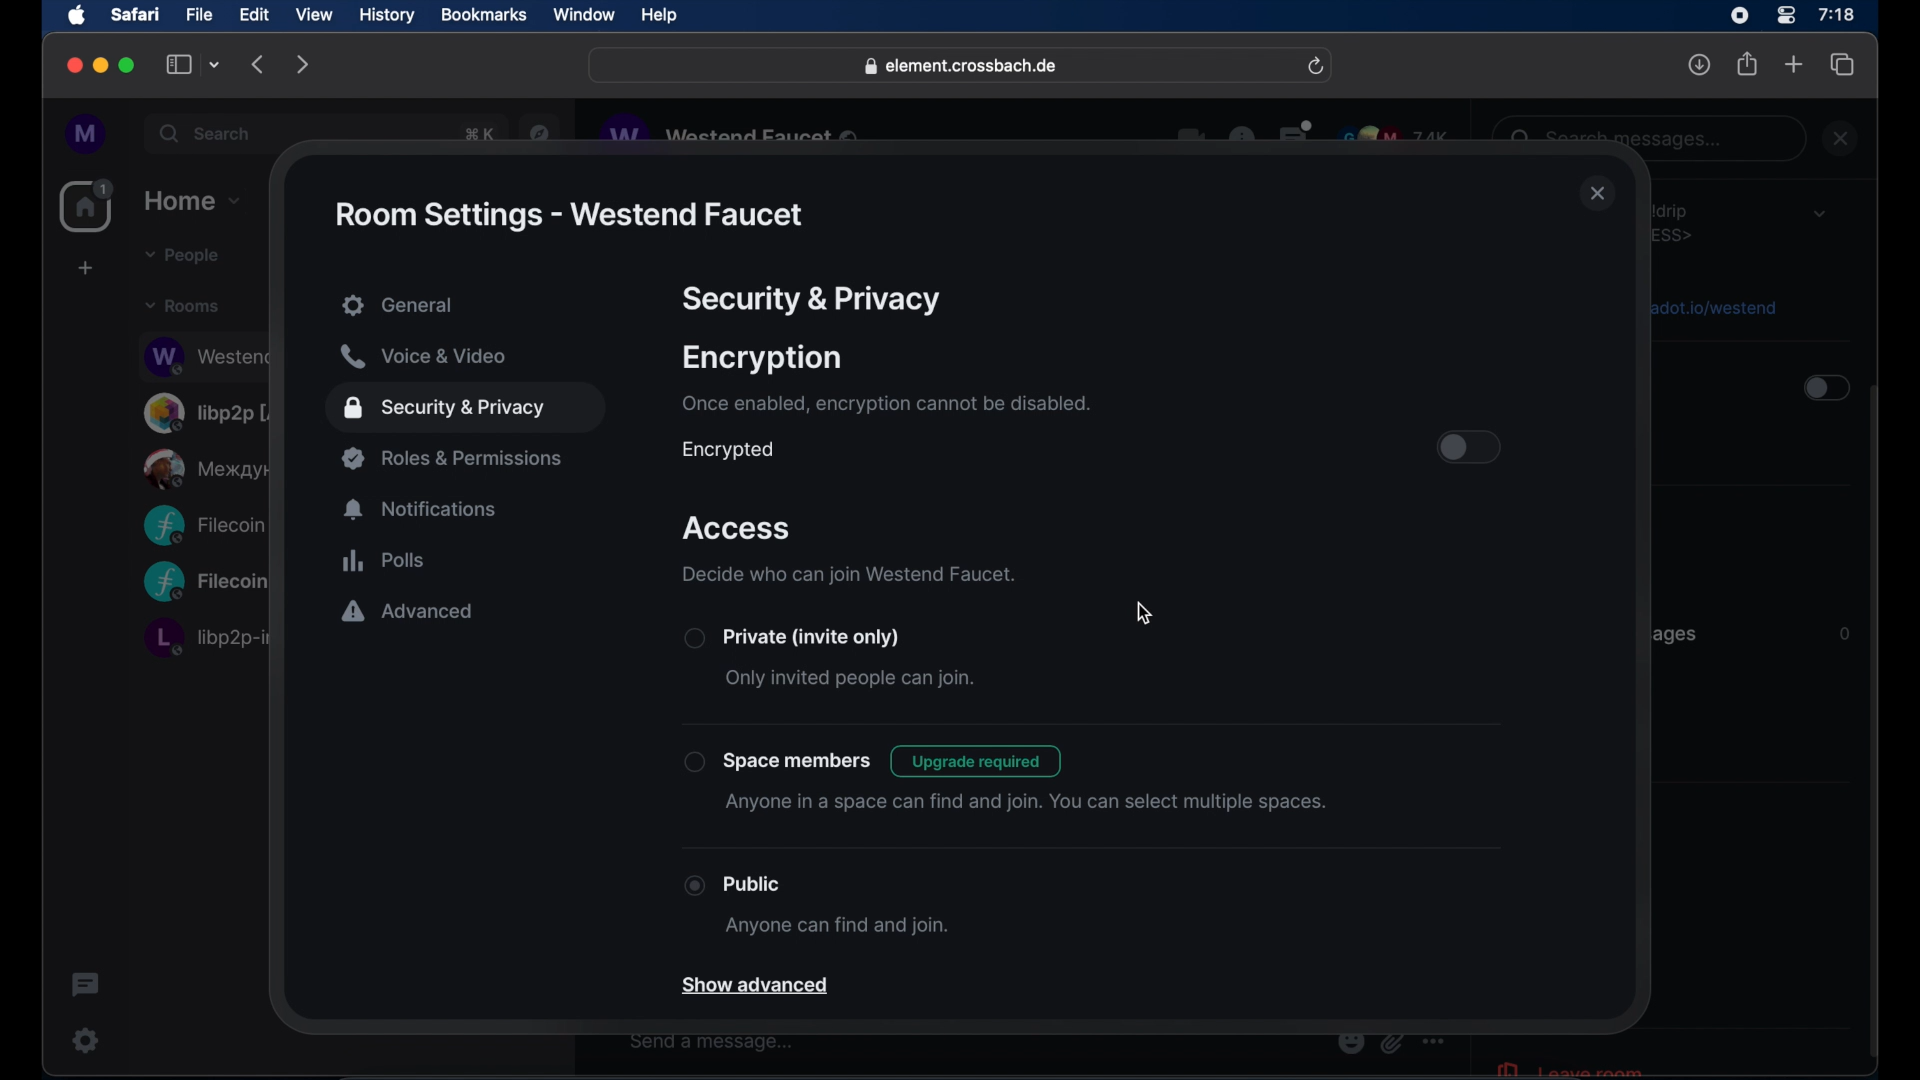 The image size is (1920, 1080). Describe the element at coordinates (1843, 634) in the screenshot. I see `` at that location.